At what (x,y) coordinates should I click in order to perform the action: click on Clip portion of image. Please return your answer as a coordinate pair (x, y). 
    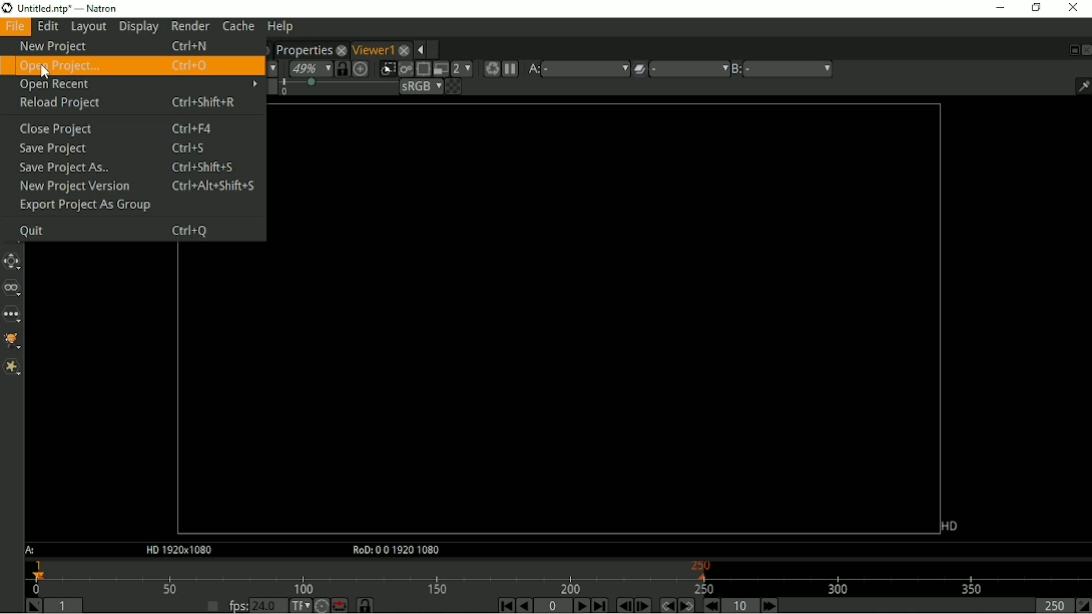
    Looking at the image, I should click on (388, 69).